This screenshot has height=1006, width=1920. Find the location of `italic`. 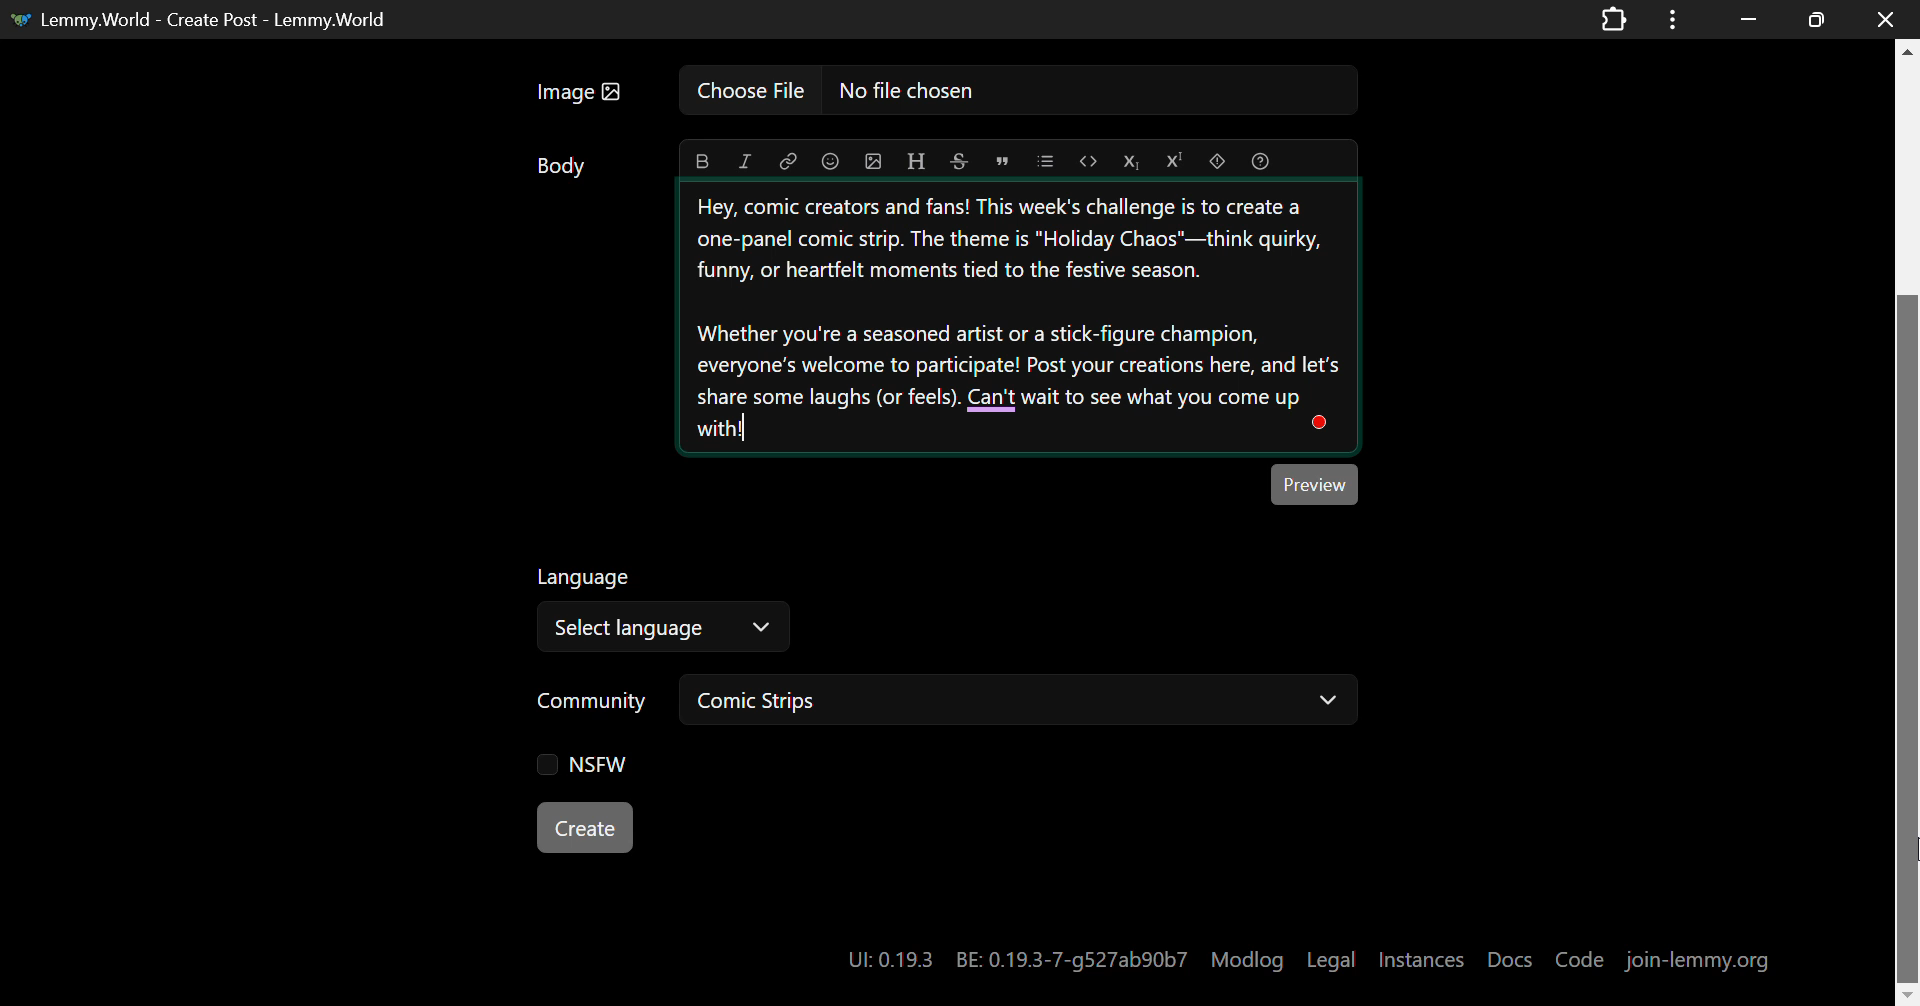

italic is located at coordinates (745, 163).